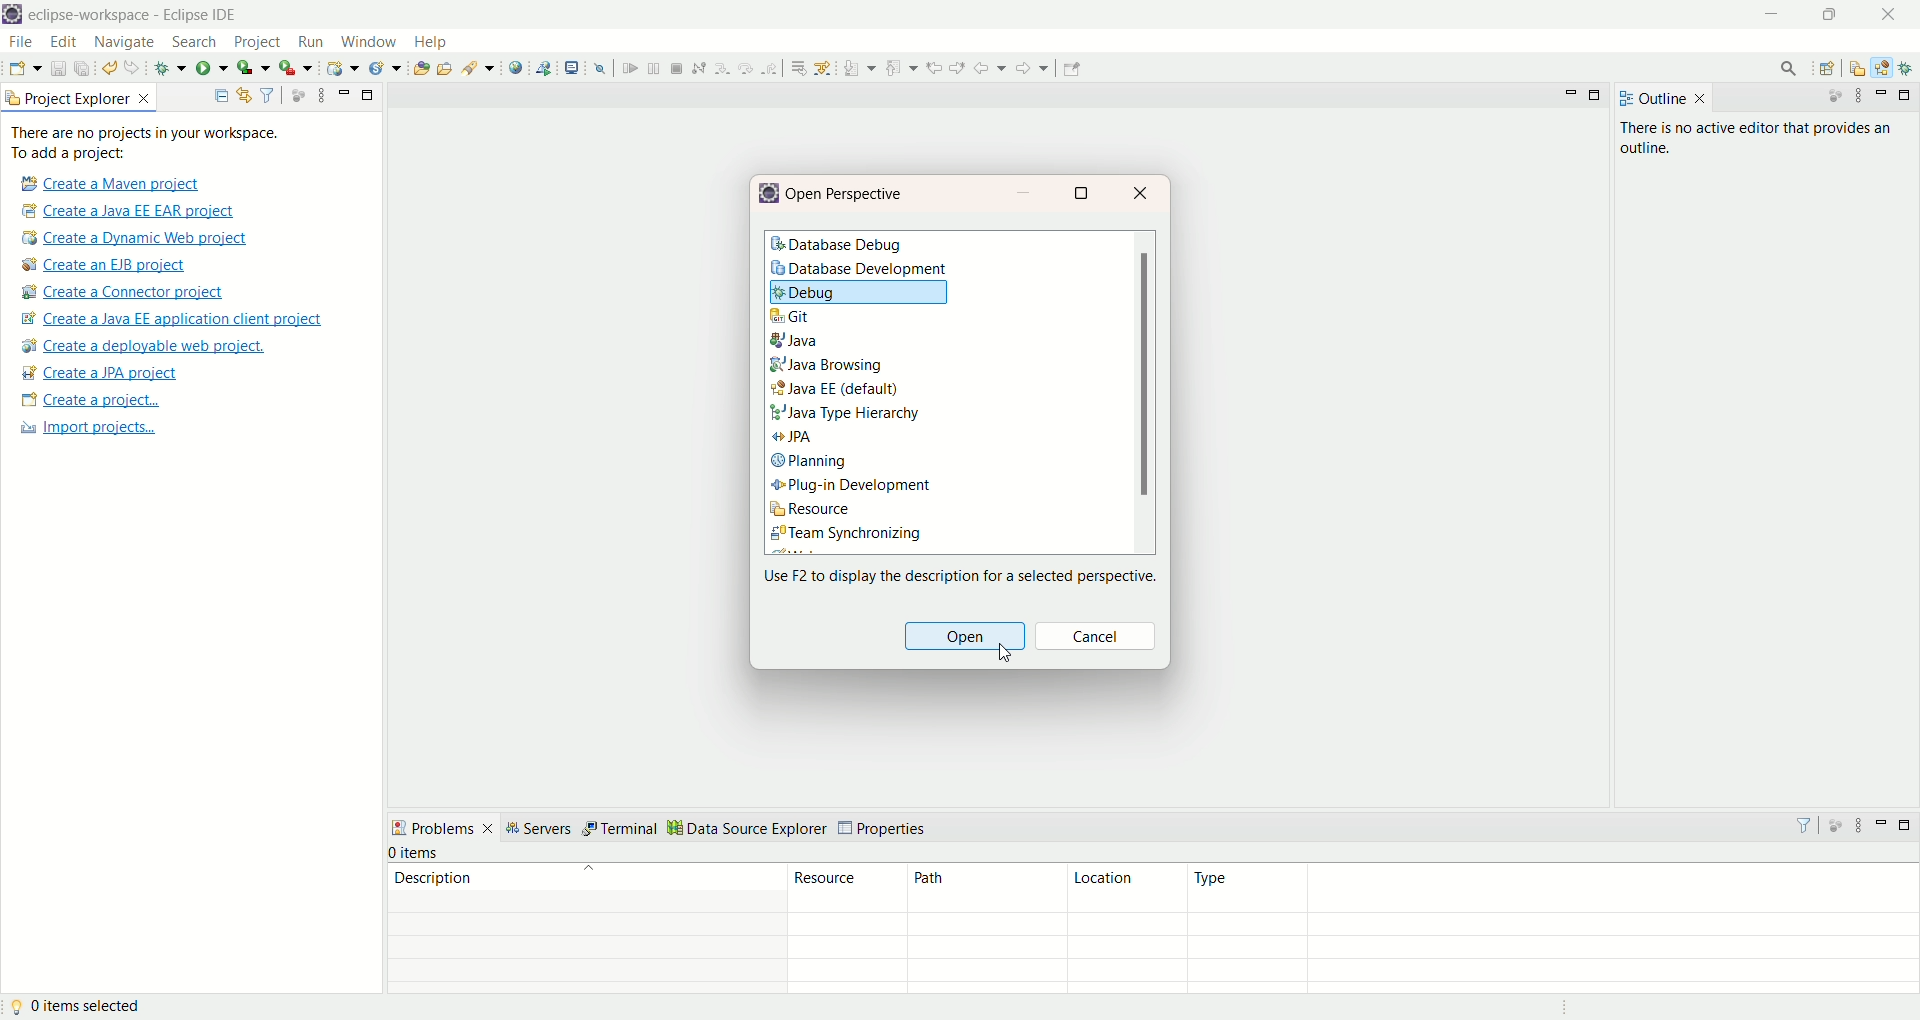 This screenshot has height=1020, width=1920. What do you see at coordinates (1831, 97) in the screenshot?
I see `focus on active task` at bounding box center [1831, 97].